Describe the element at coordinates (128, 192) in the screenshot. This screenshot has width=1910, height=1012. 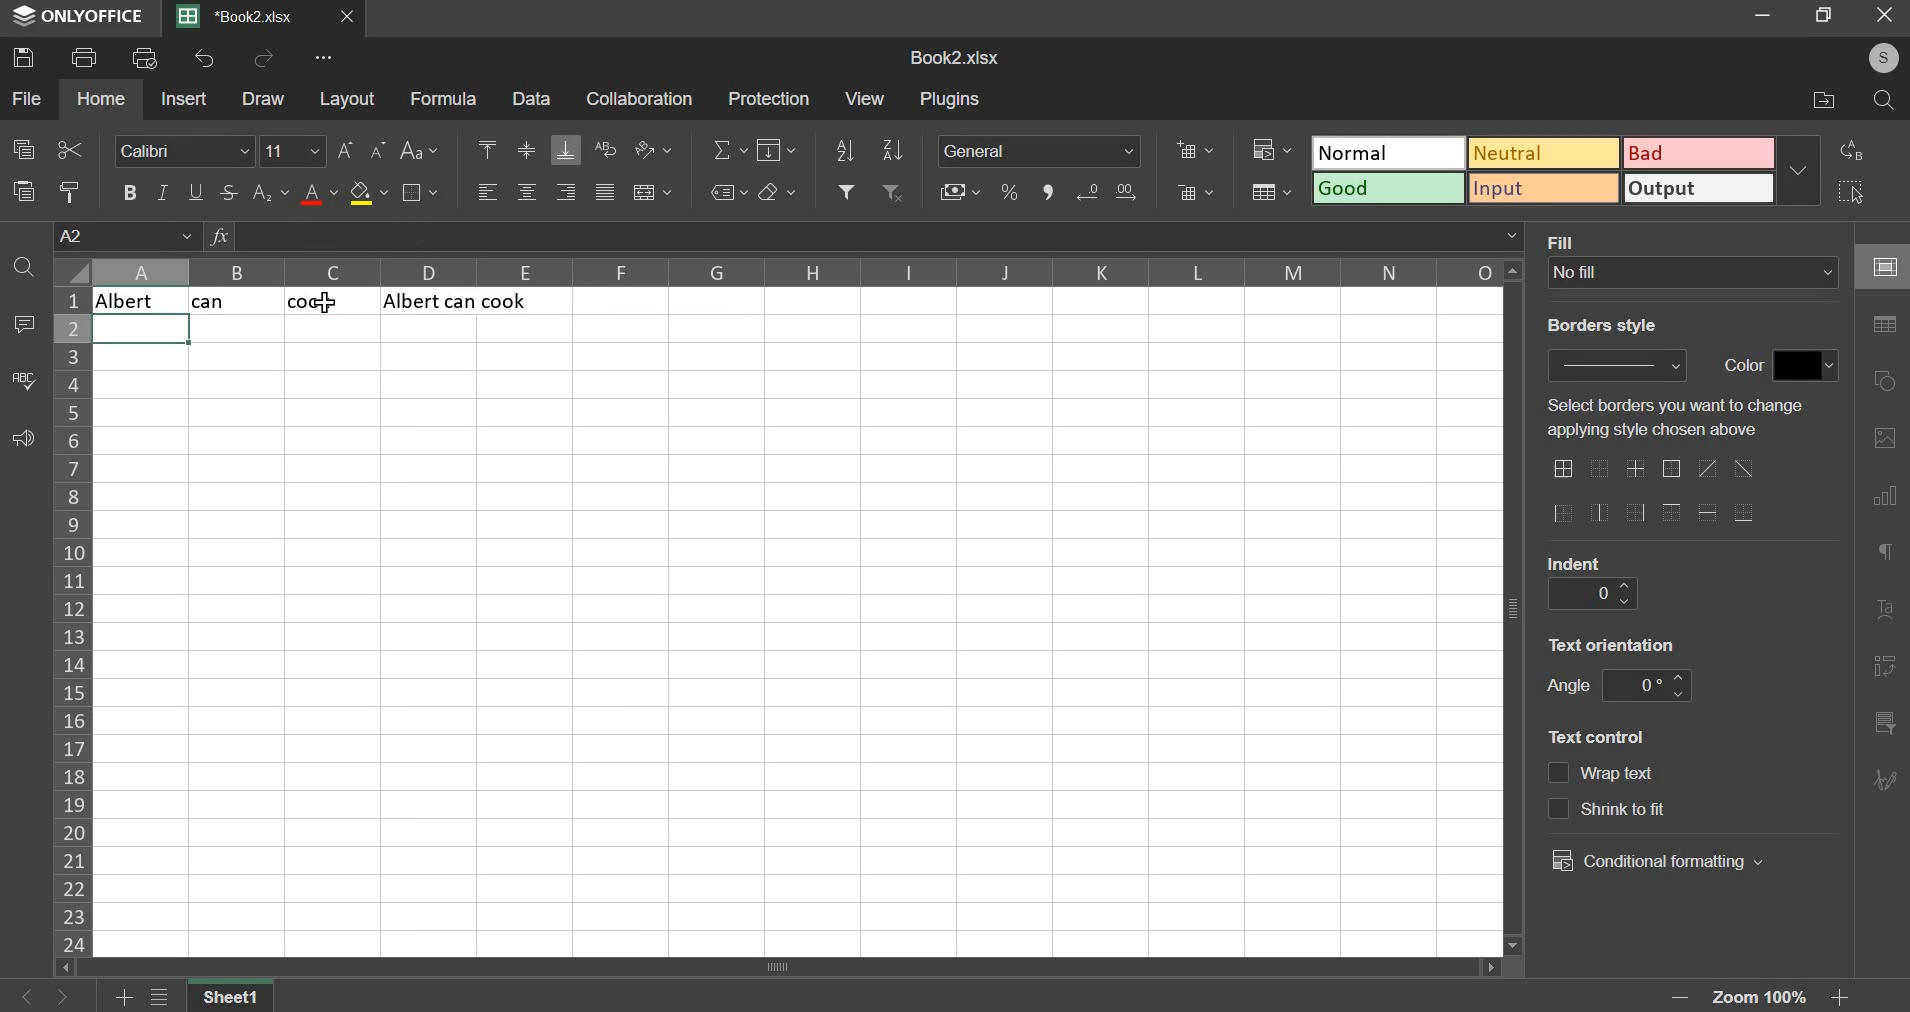
I see `bold` at that location.